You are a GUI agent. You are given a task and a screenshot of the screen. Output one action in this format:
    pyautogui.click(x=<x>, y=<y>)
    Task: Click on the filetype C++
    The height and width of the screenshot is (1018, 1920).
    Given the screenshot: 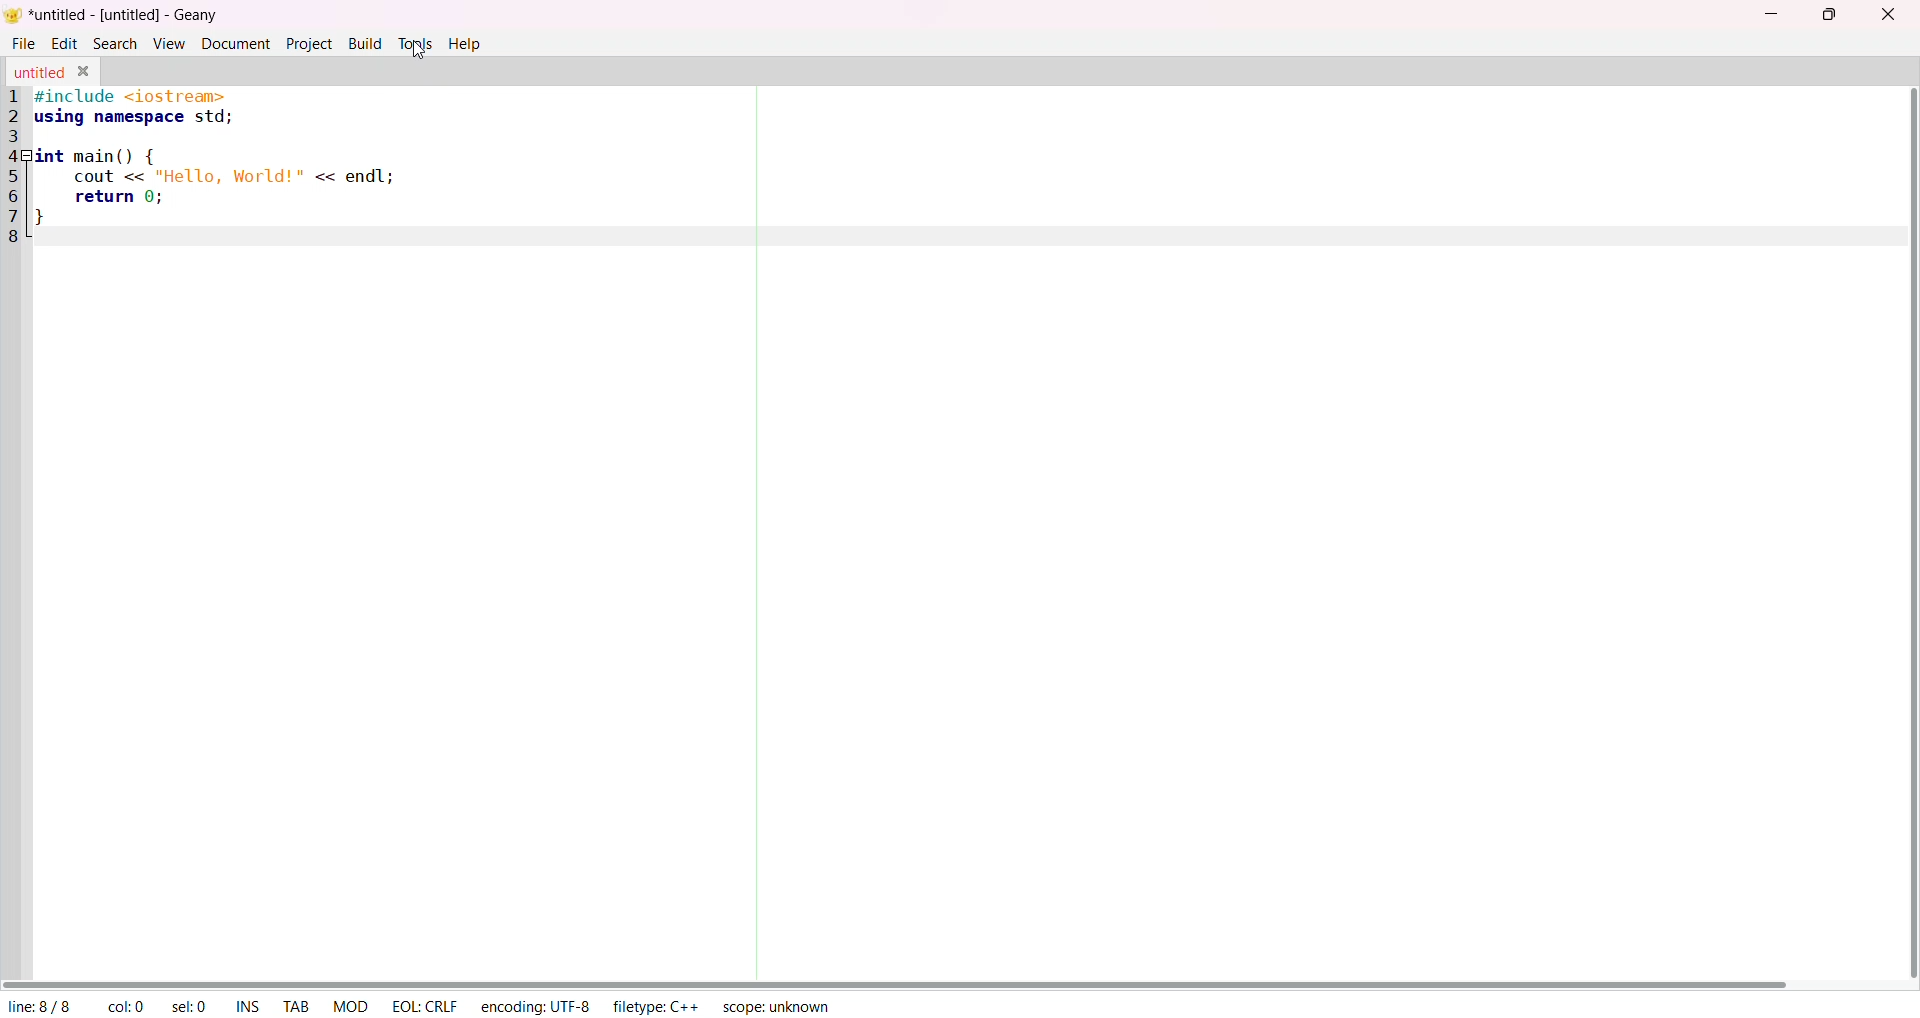 What is the action you would take?
    pyautogui.click(x=655, y=1006)
    